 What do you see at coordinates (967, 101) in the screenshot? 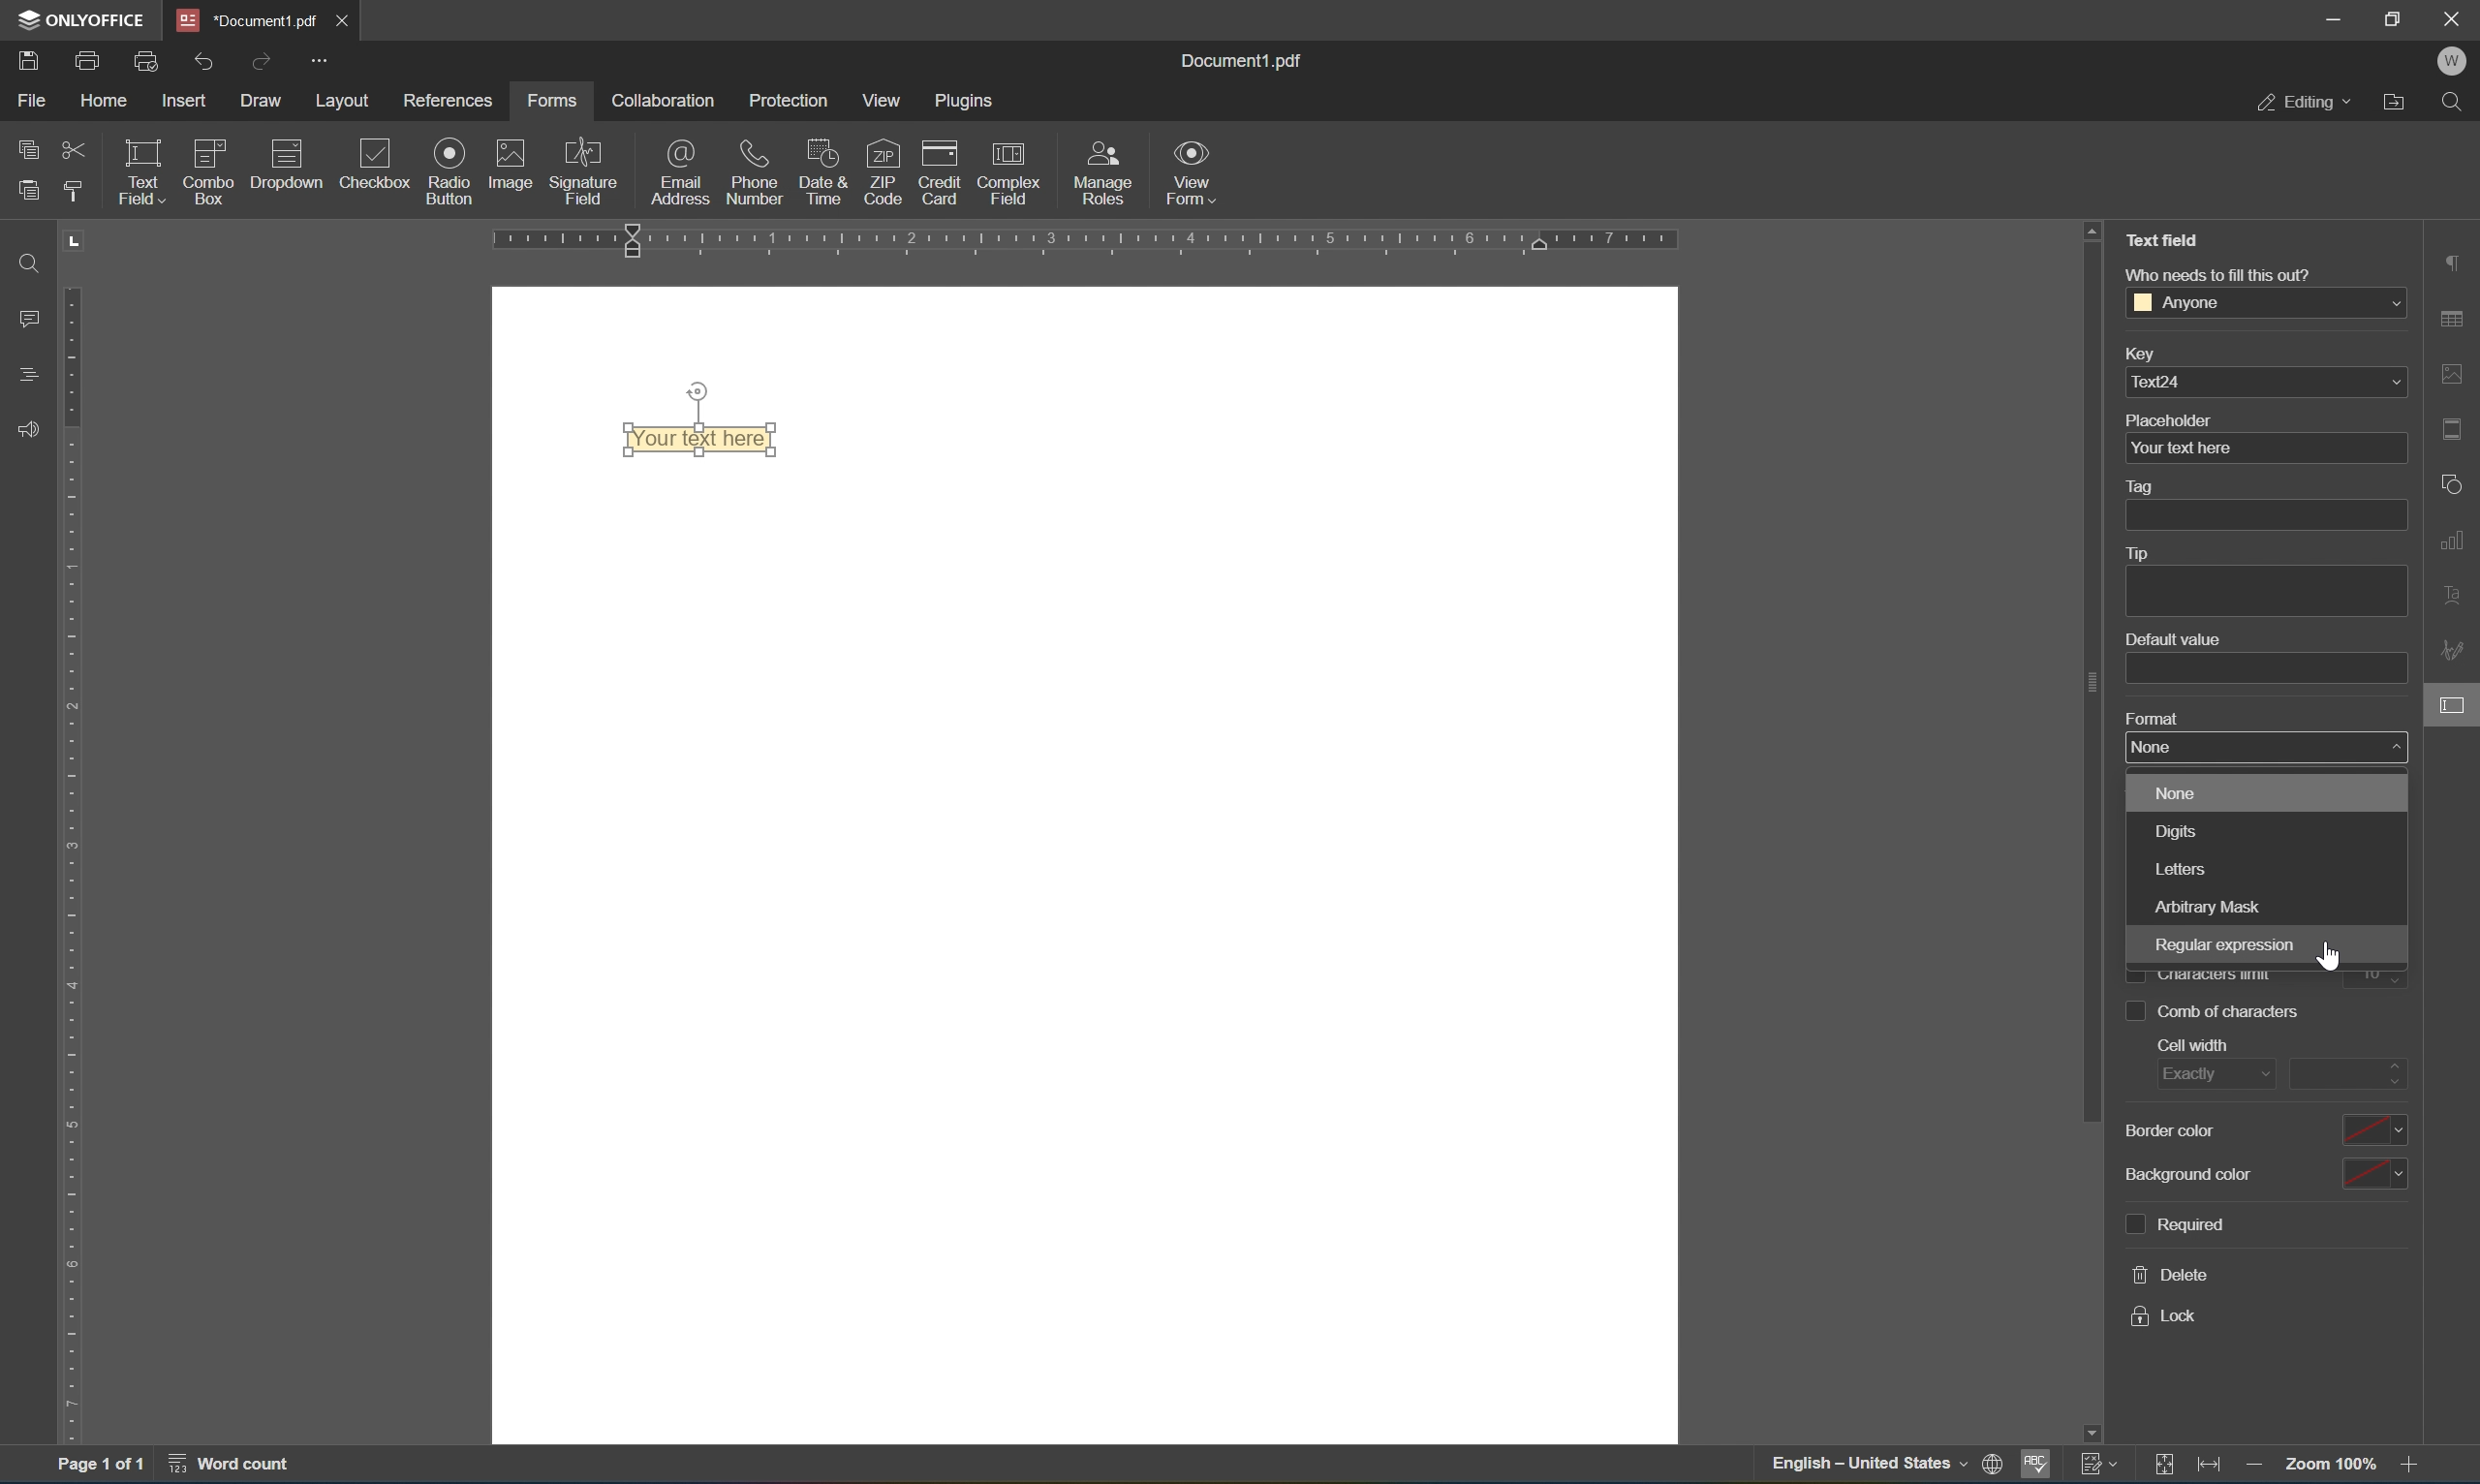
I see `plugins` at bounding box center [967, 101].